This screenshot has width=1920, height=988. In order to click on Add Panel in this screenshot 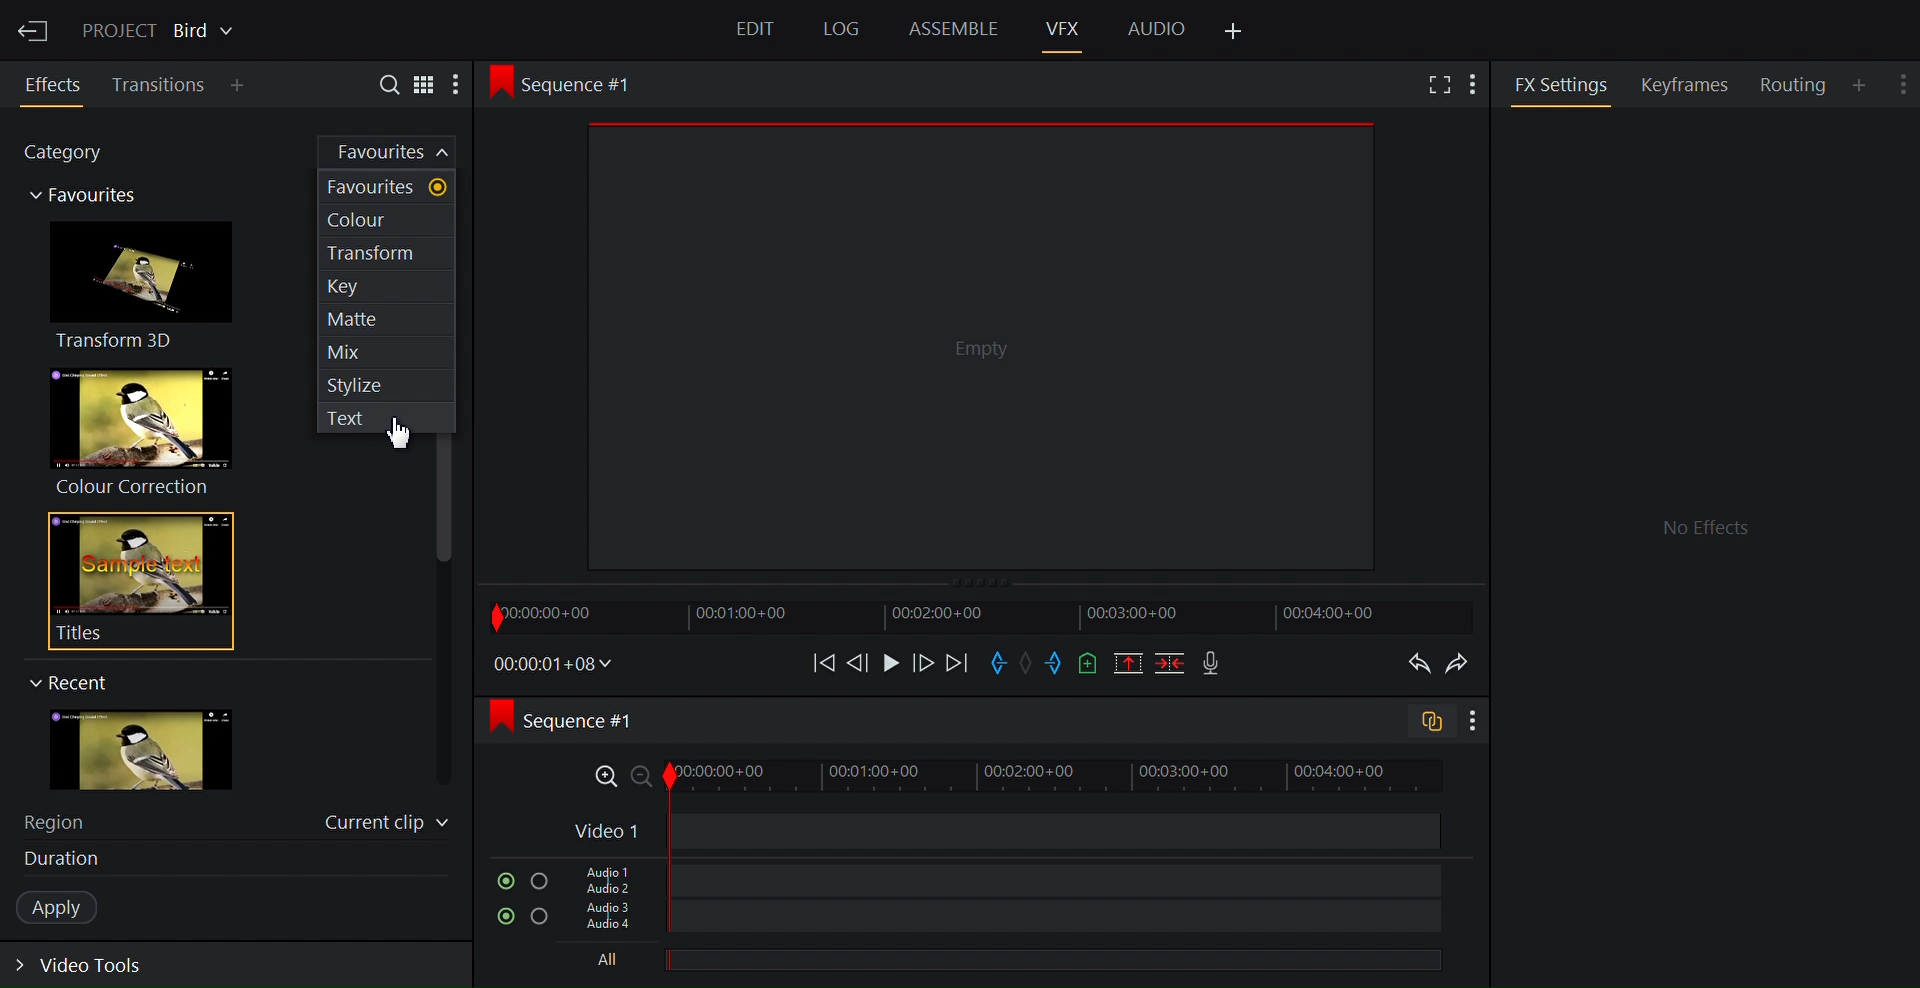, I will do `click(1478, 82)`.